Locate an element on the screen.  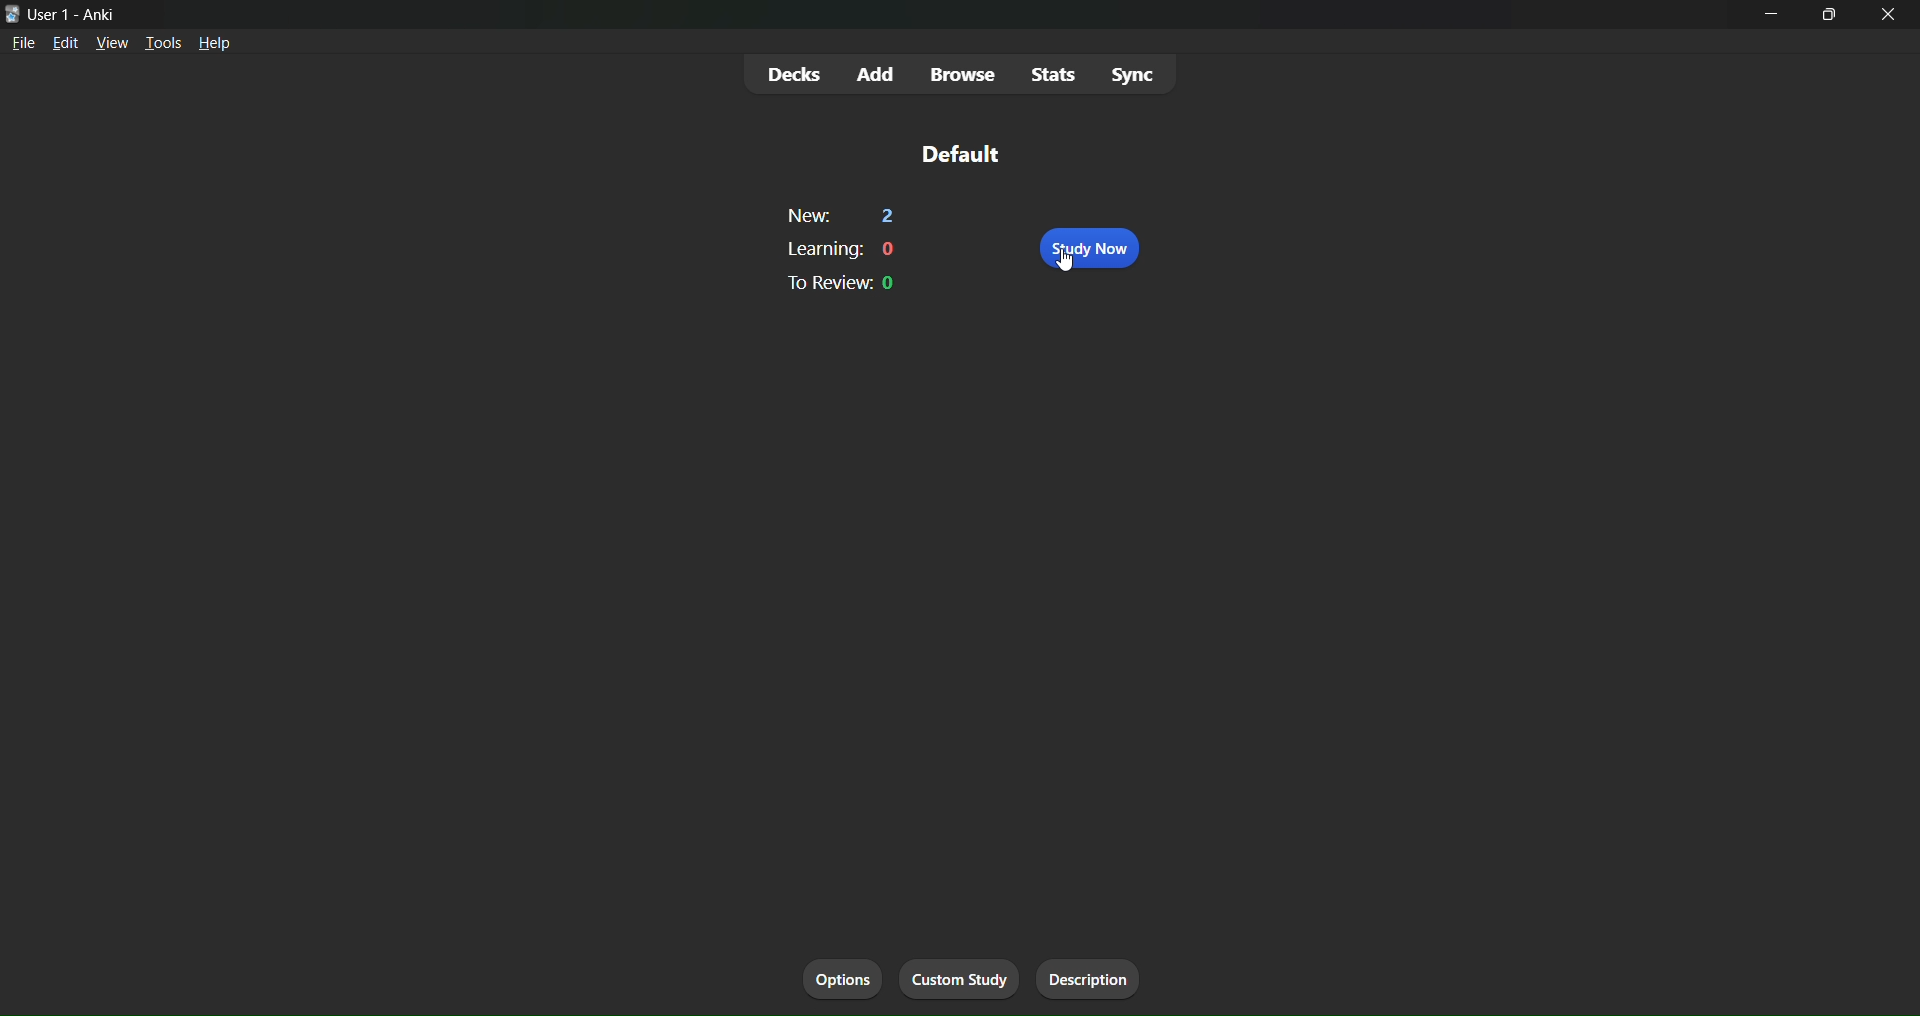
logo is located at coordinates (11, 12).